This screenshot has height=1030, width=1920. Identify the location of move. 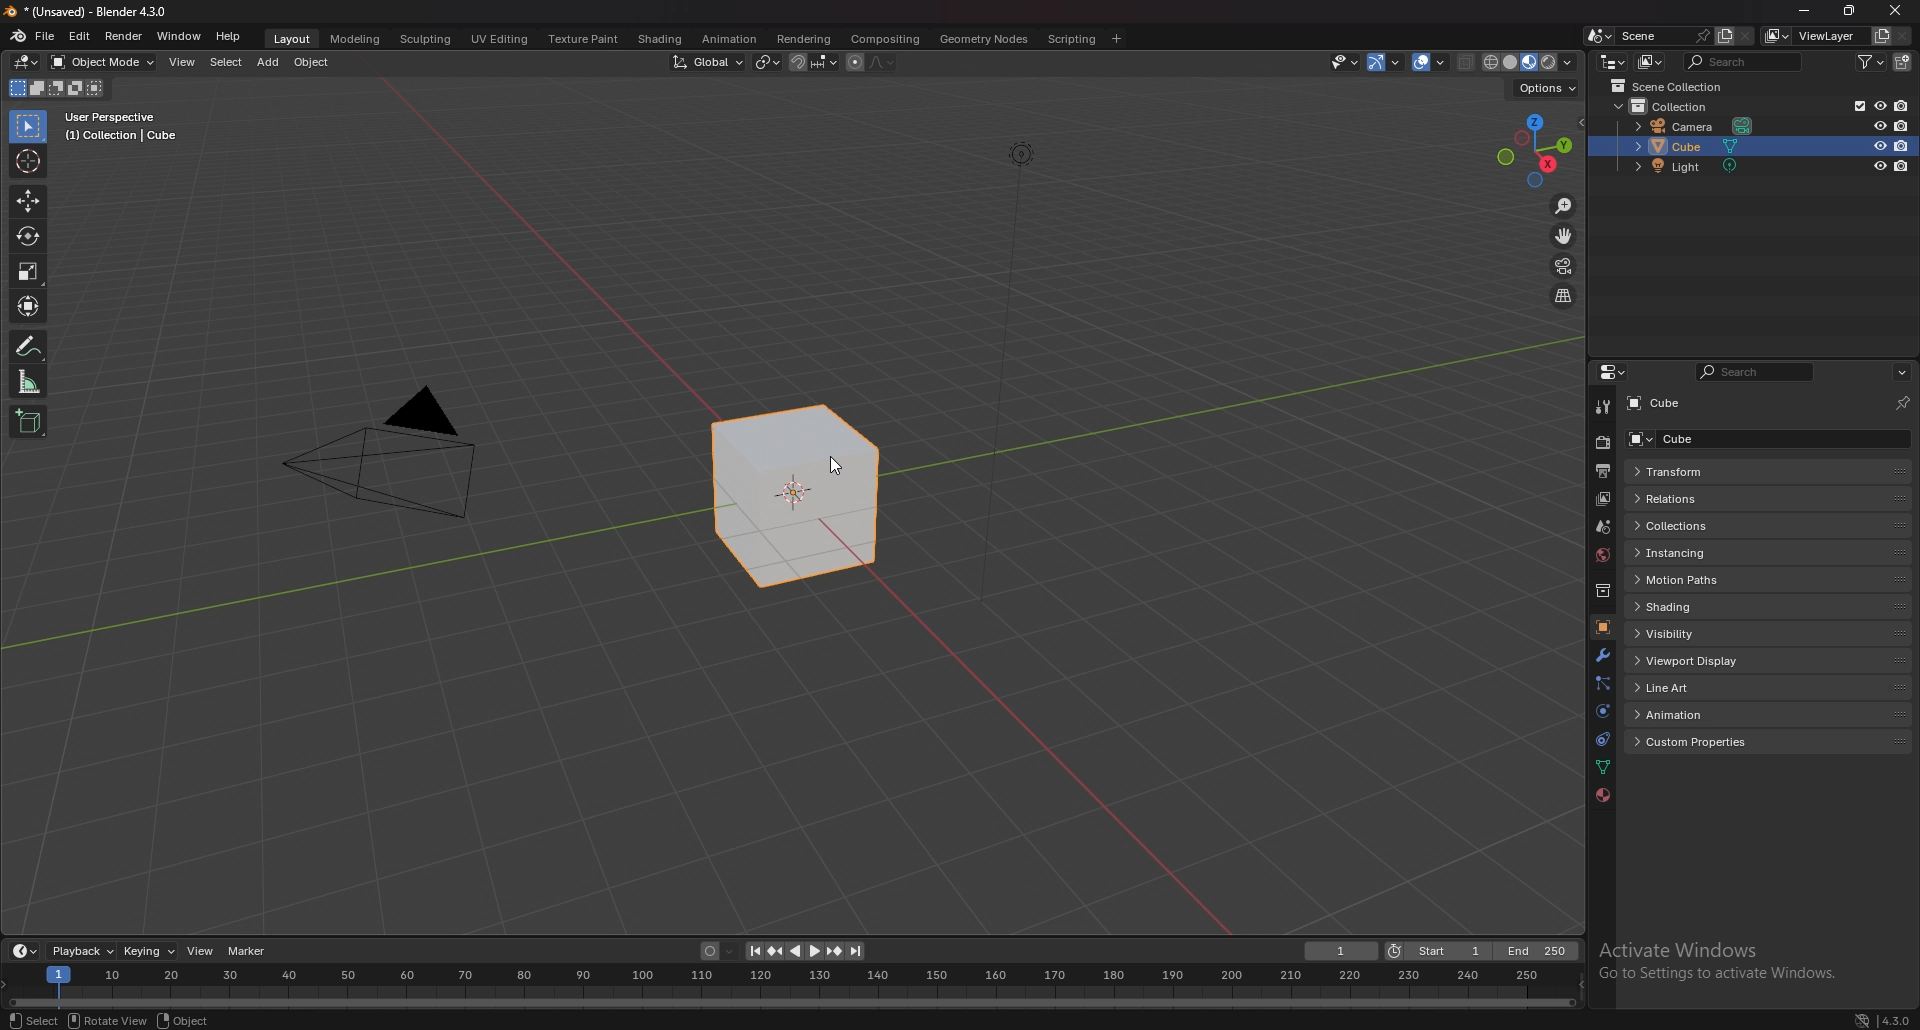
(1563, 237).